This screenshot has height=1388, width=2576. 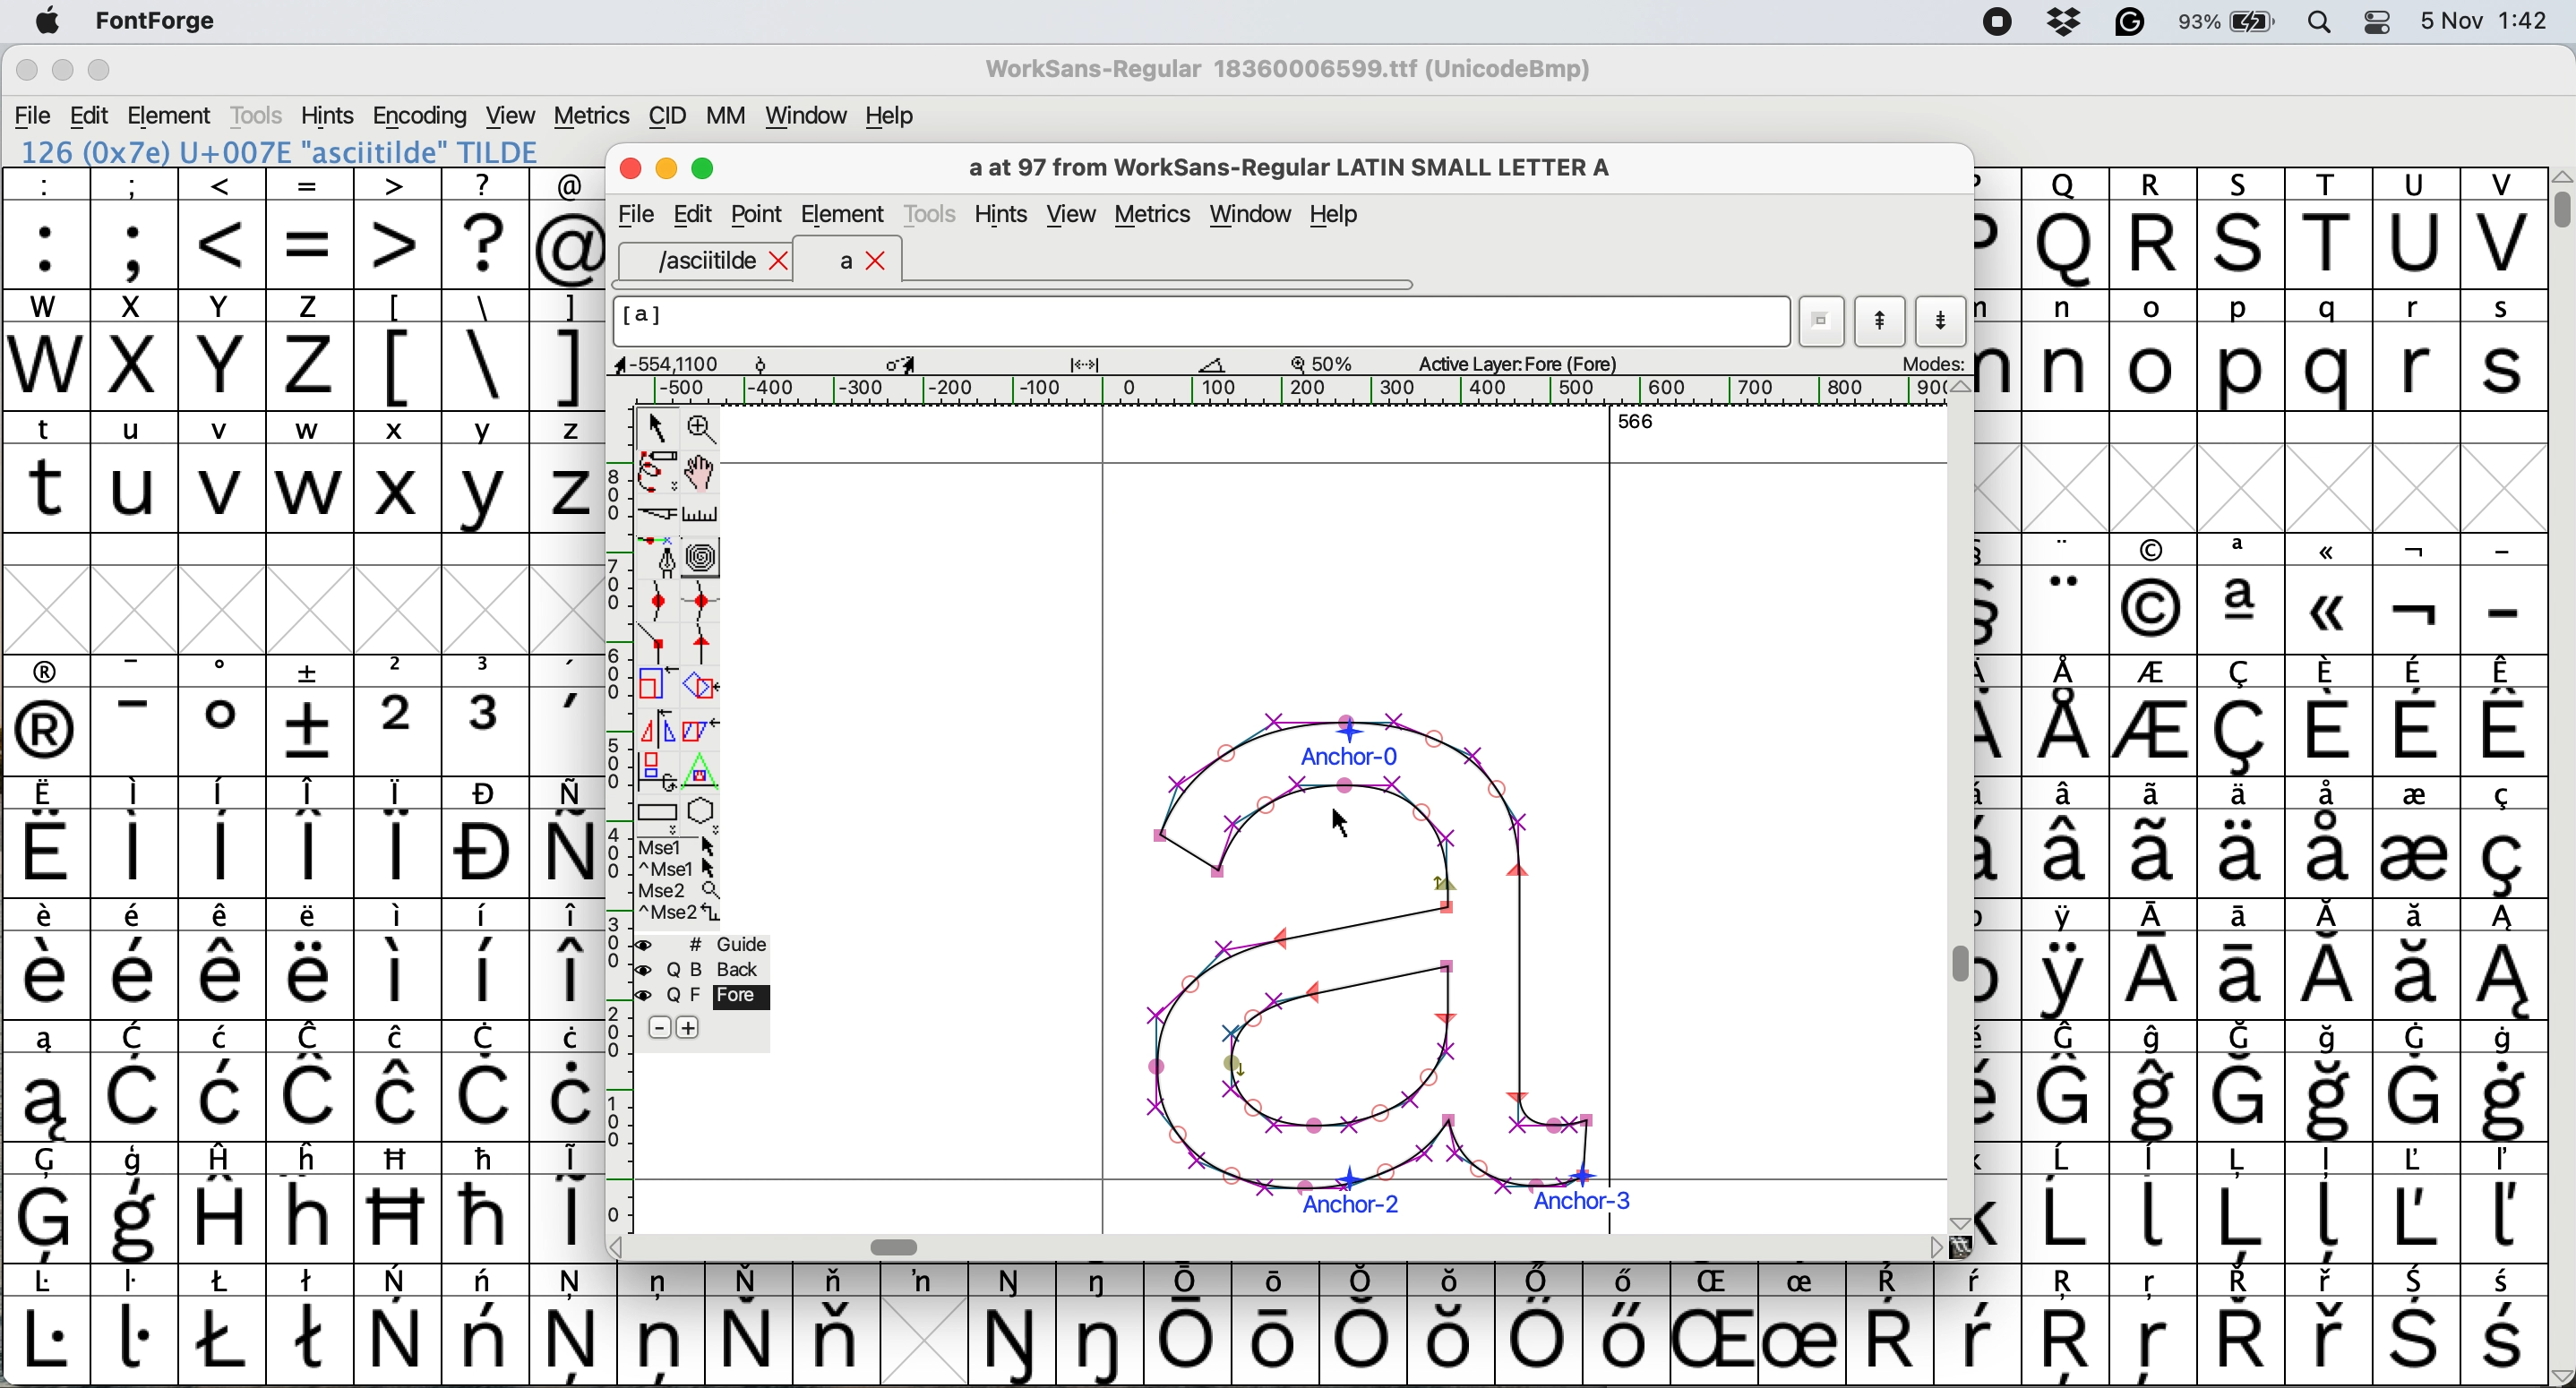 What do you see at coordinates (482, 473) in the screenshot?
I see `y` at bounding box center [482, 473].